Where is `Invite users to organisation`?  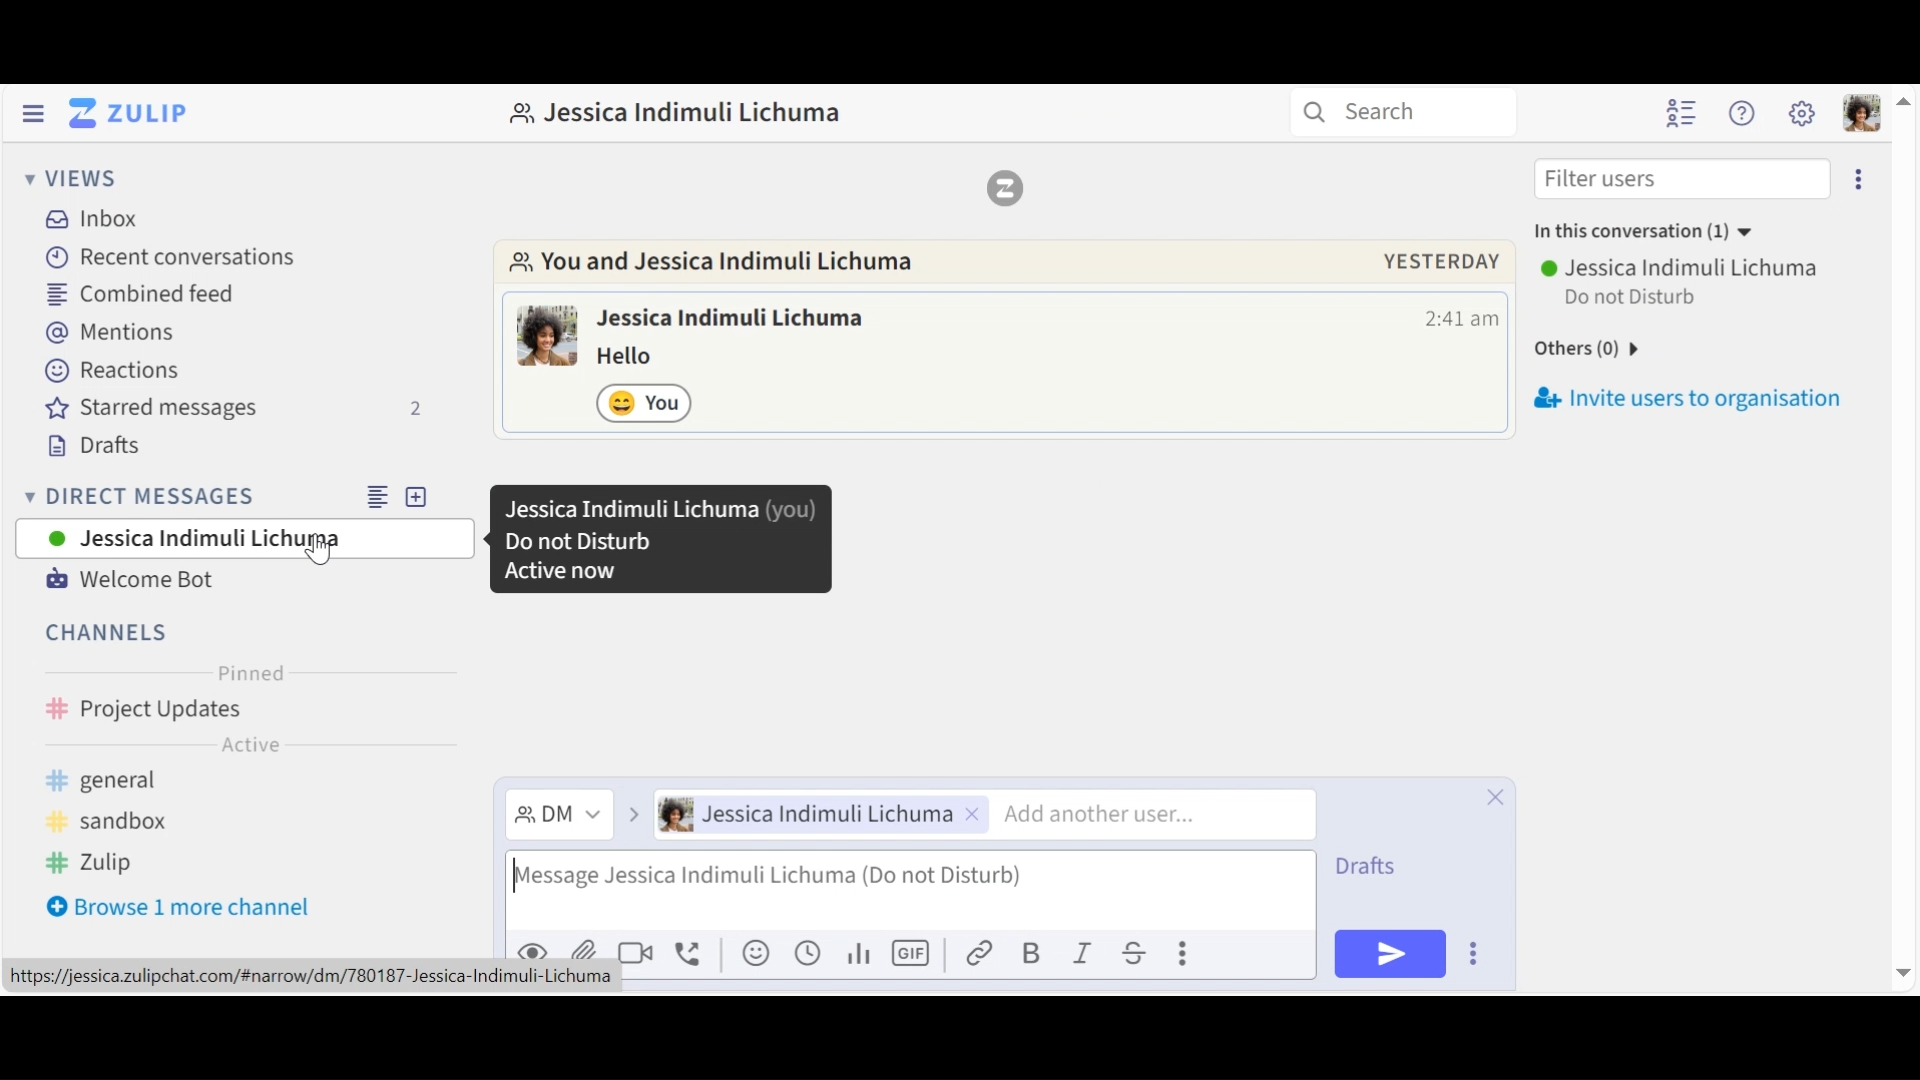 Invite users to organisation is located at coordinates (1694, 394).